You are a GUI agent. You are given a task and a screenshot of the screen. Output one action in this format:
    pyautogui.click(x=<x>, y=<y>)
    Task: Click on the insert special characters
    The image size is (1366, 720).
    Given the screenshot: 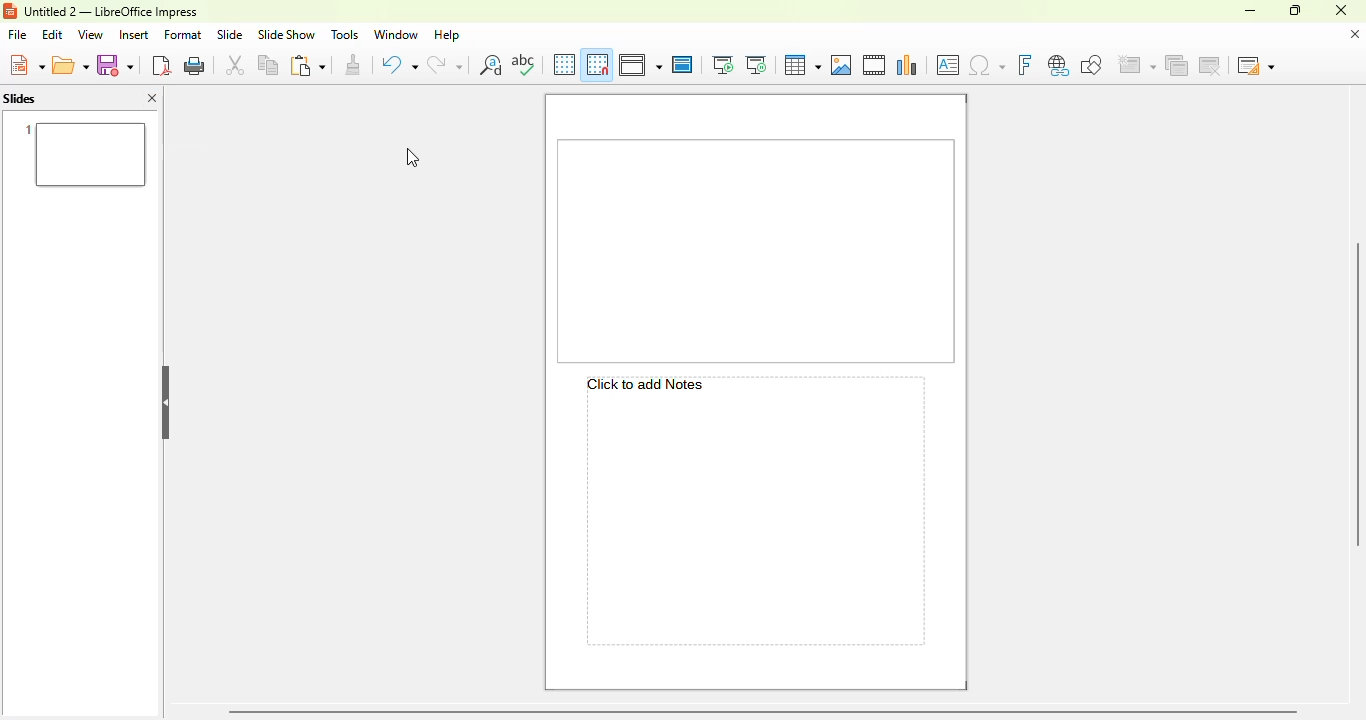 What is the action you would take?
    pyautogui.click(x=986, y=65)
    